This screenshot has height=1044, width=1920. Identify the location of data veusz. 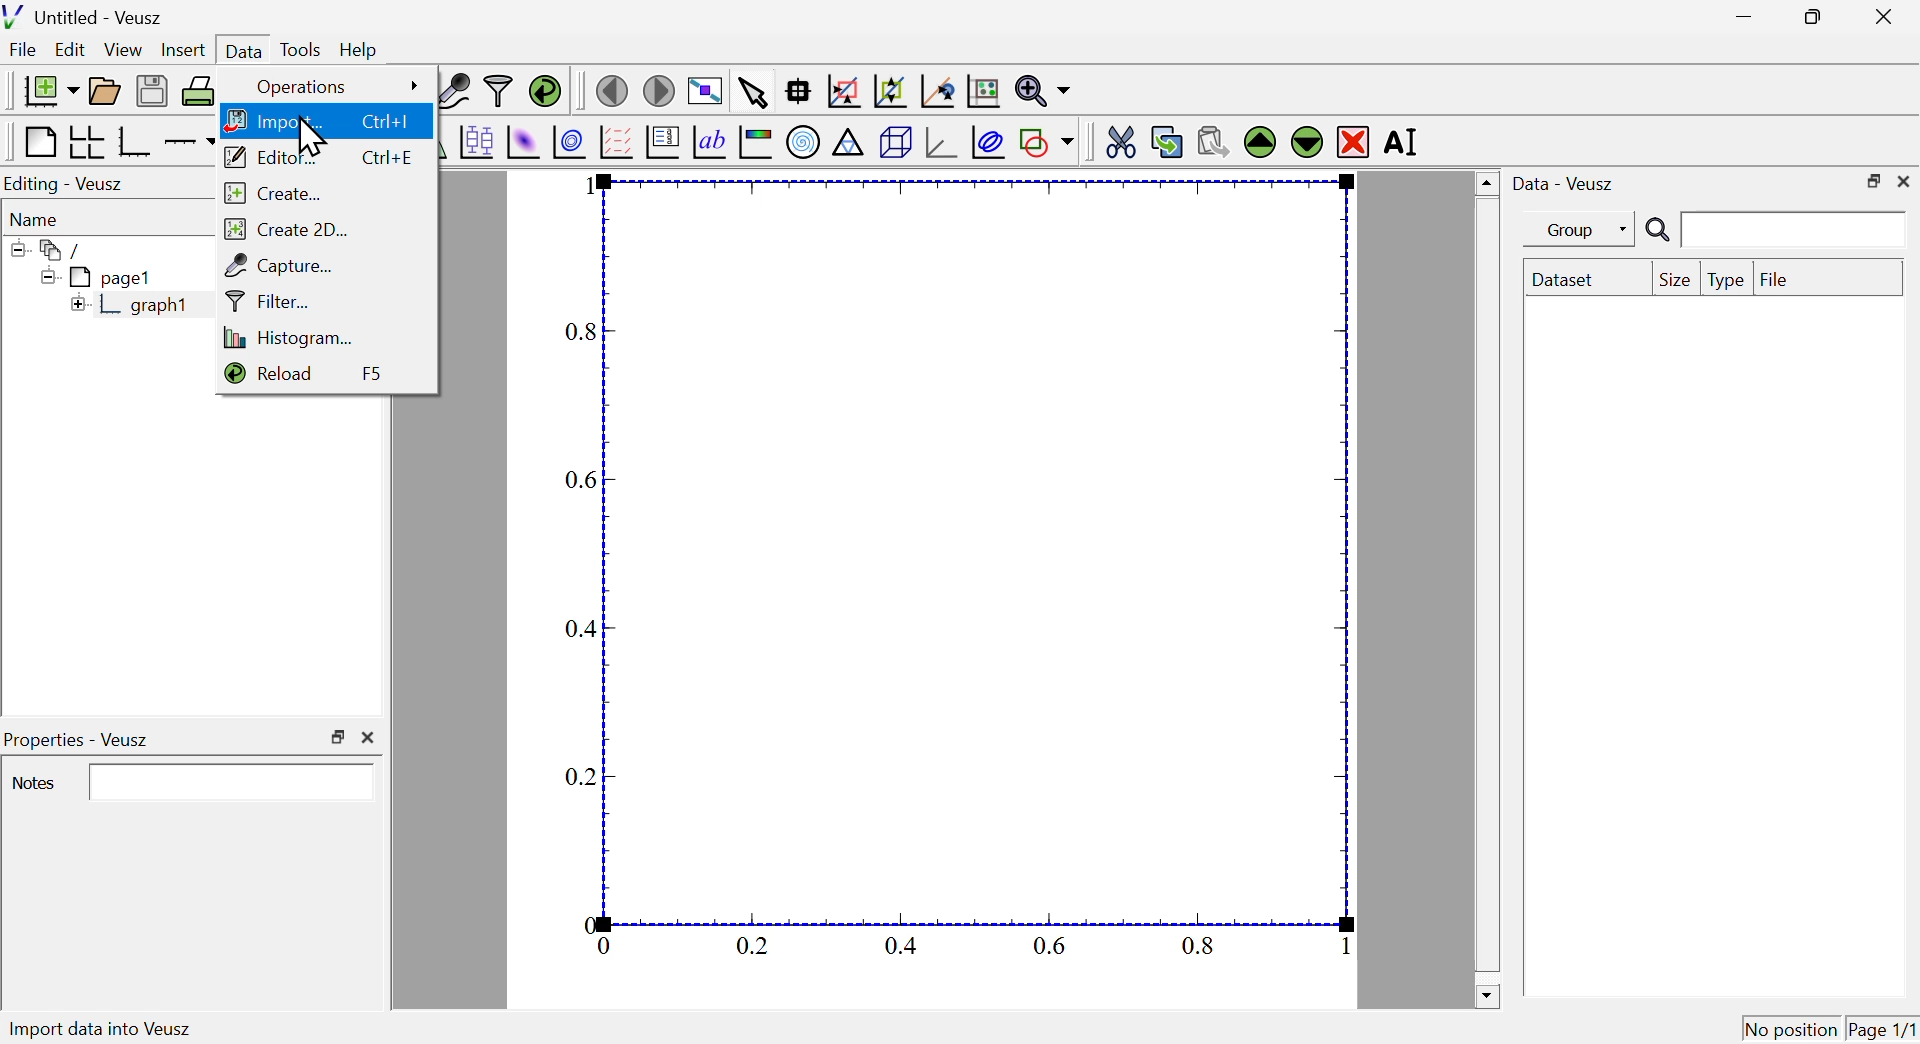
(1564, 183).